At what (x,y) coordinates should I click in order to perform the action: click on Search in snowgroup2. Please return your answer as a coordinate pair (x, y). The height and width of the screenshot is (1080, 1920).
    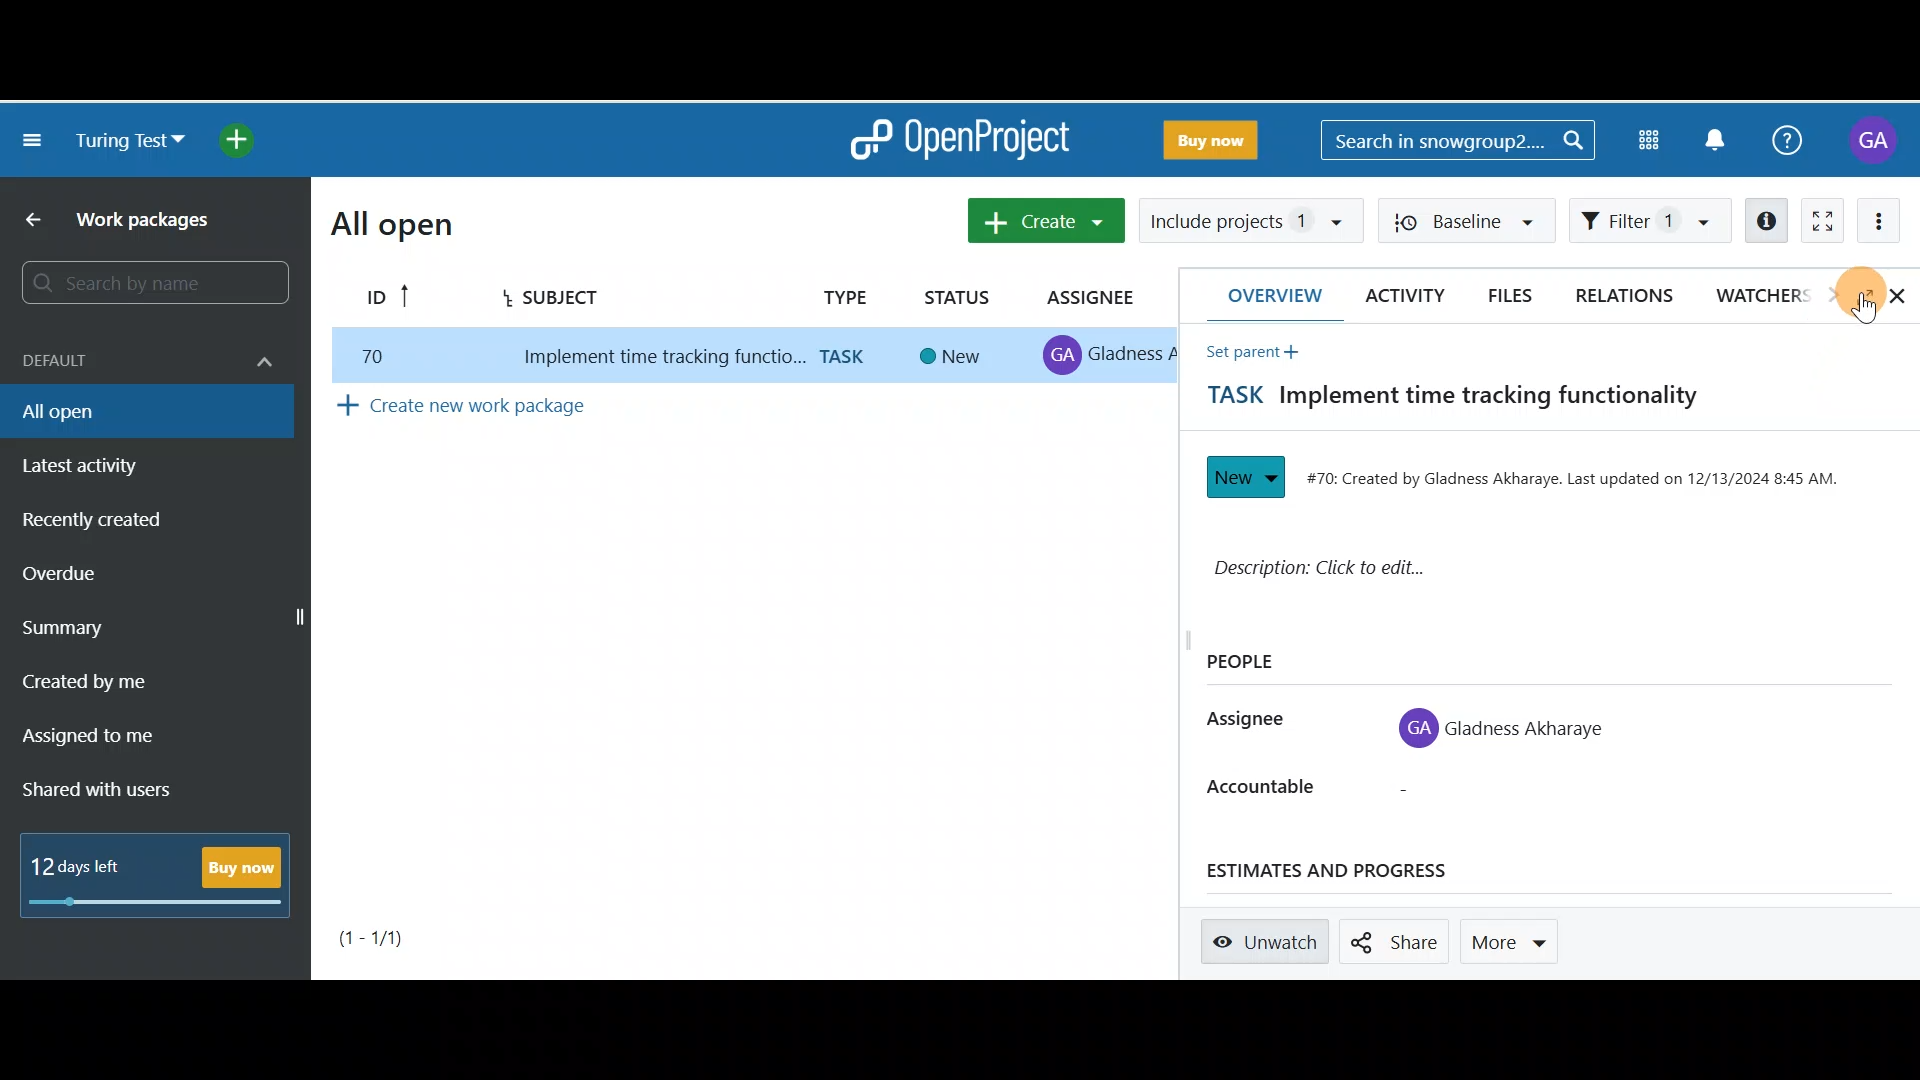
    Looking at the image, I should click on (1463, 141).